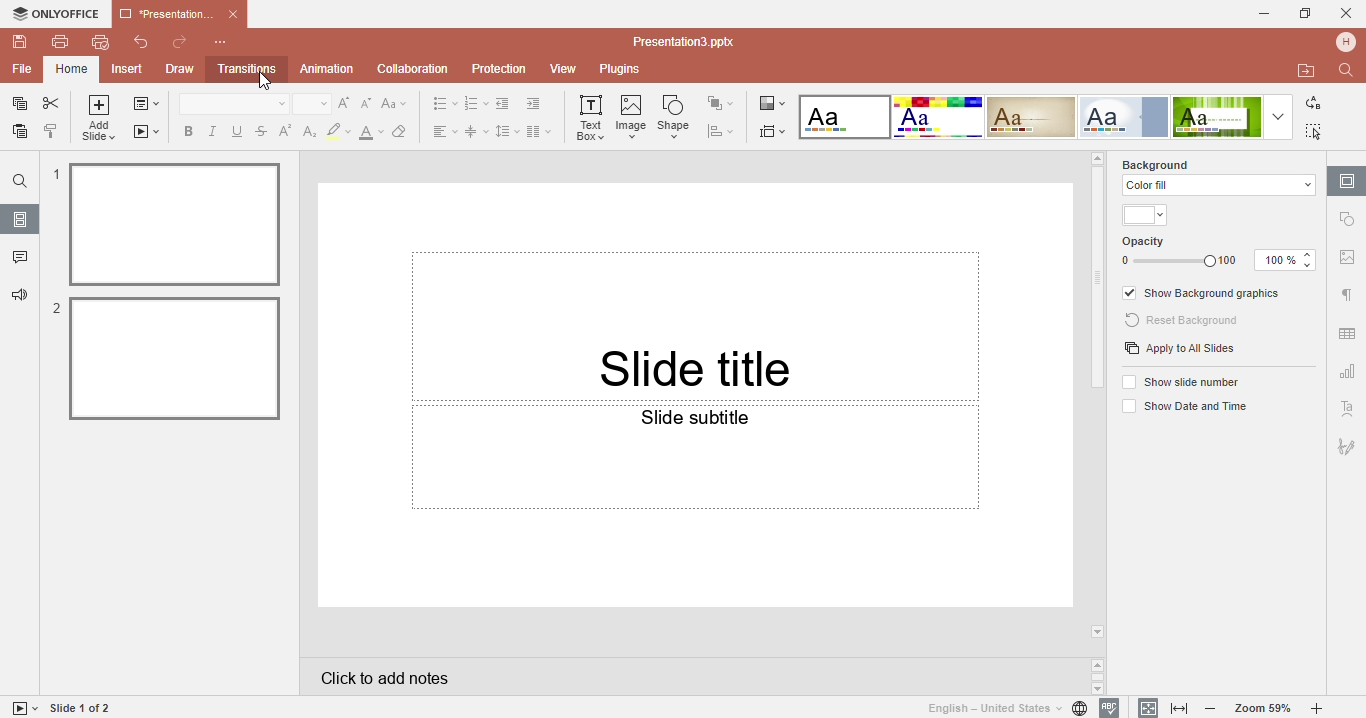 Image resolution: width=1366 pixels, height=718 pixels. I want to click on Undo, so click(134, 44).